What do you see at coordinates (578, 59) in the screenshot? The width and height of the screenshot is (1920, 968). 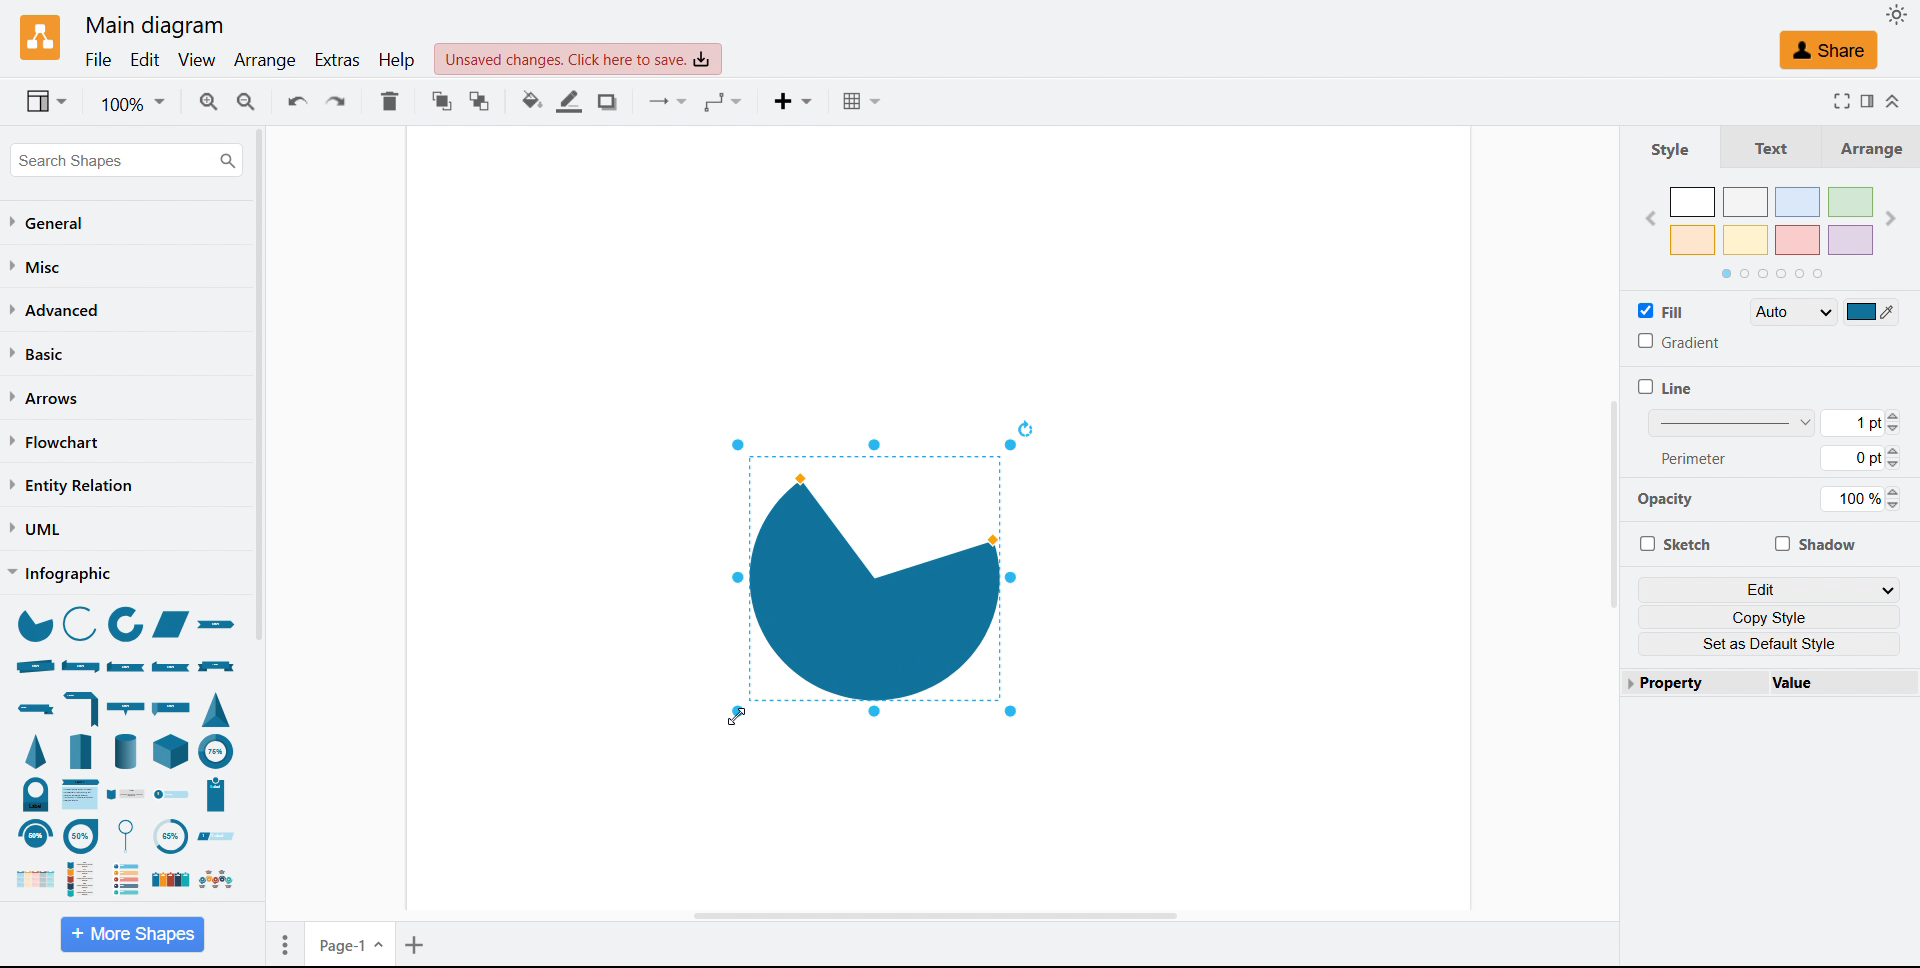 I see `Unsaved change click to save ` at bounding box center [578, 59].